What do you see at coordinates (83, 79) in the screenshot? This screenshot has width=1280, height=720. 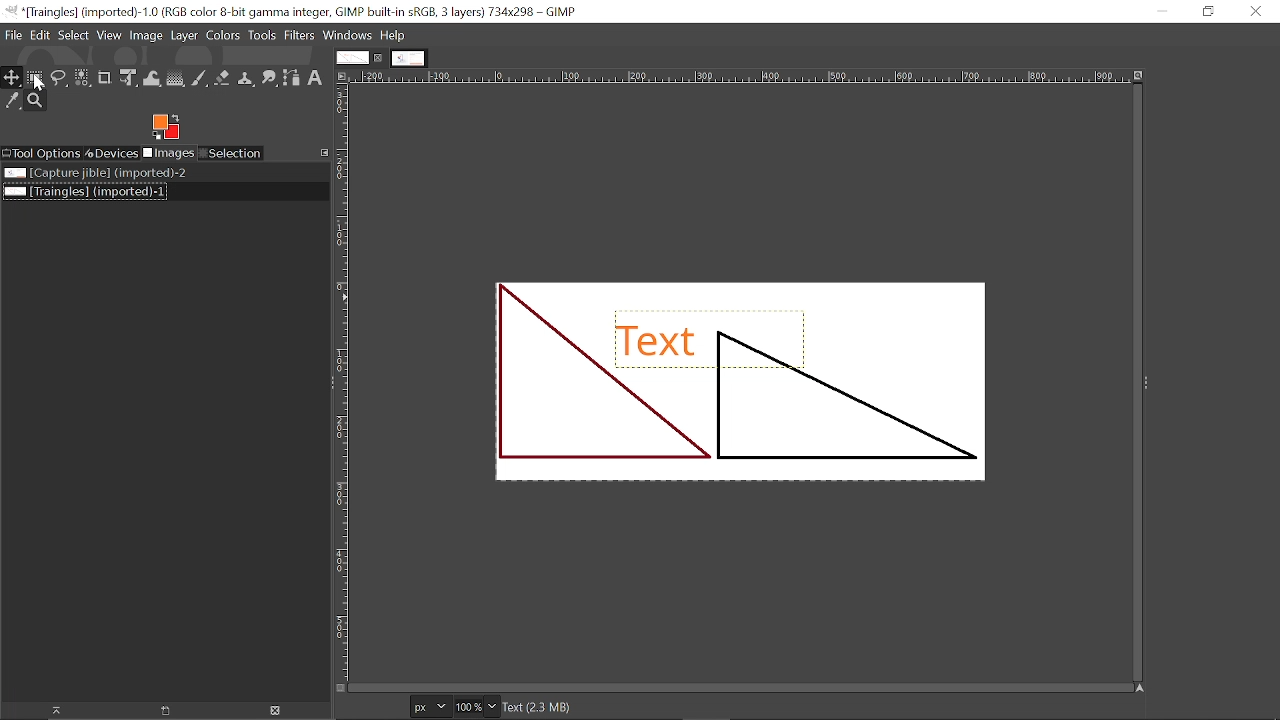 I see `Select by color` at bounding box center [83, 79].